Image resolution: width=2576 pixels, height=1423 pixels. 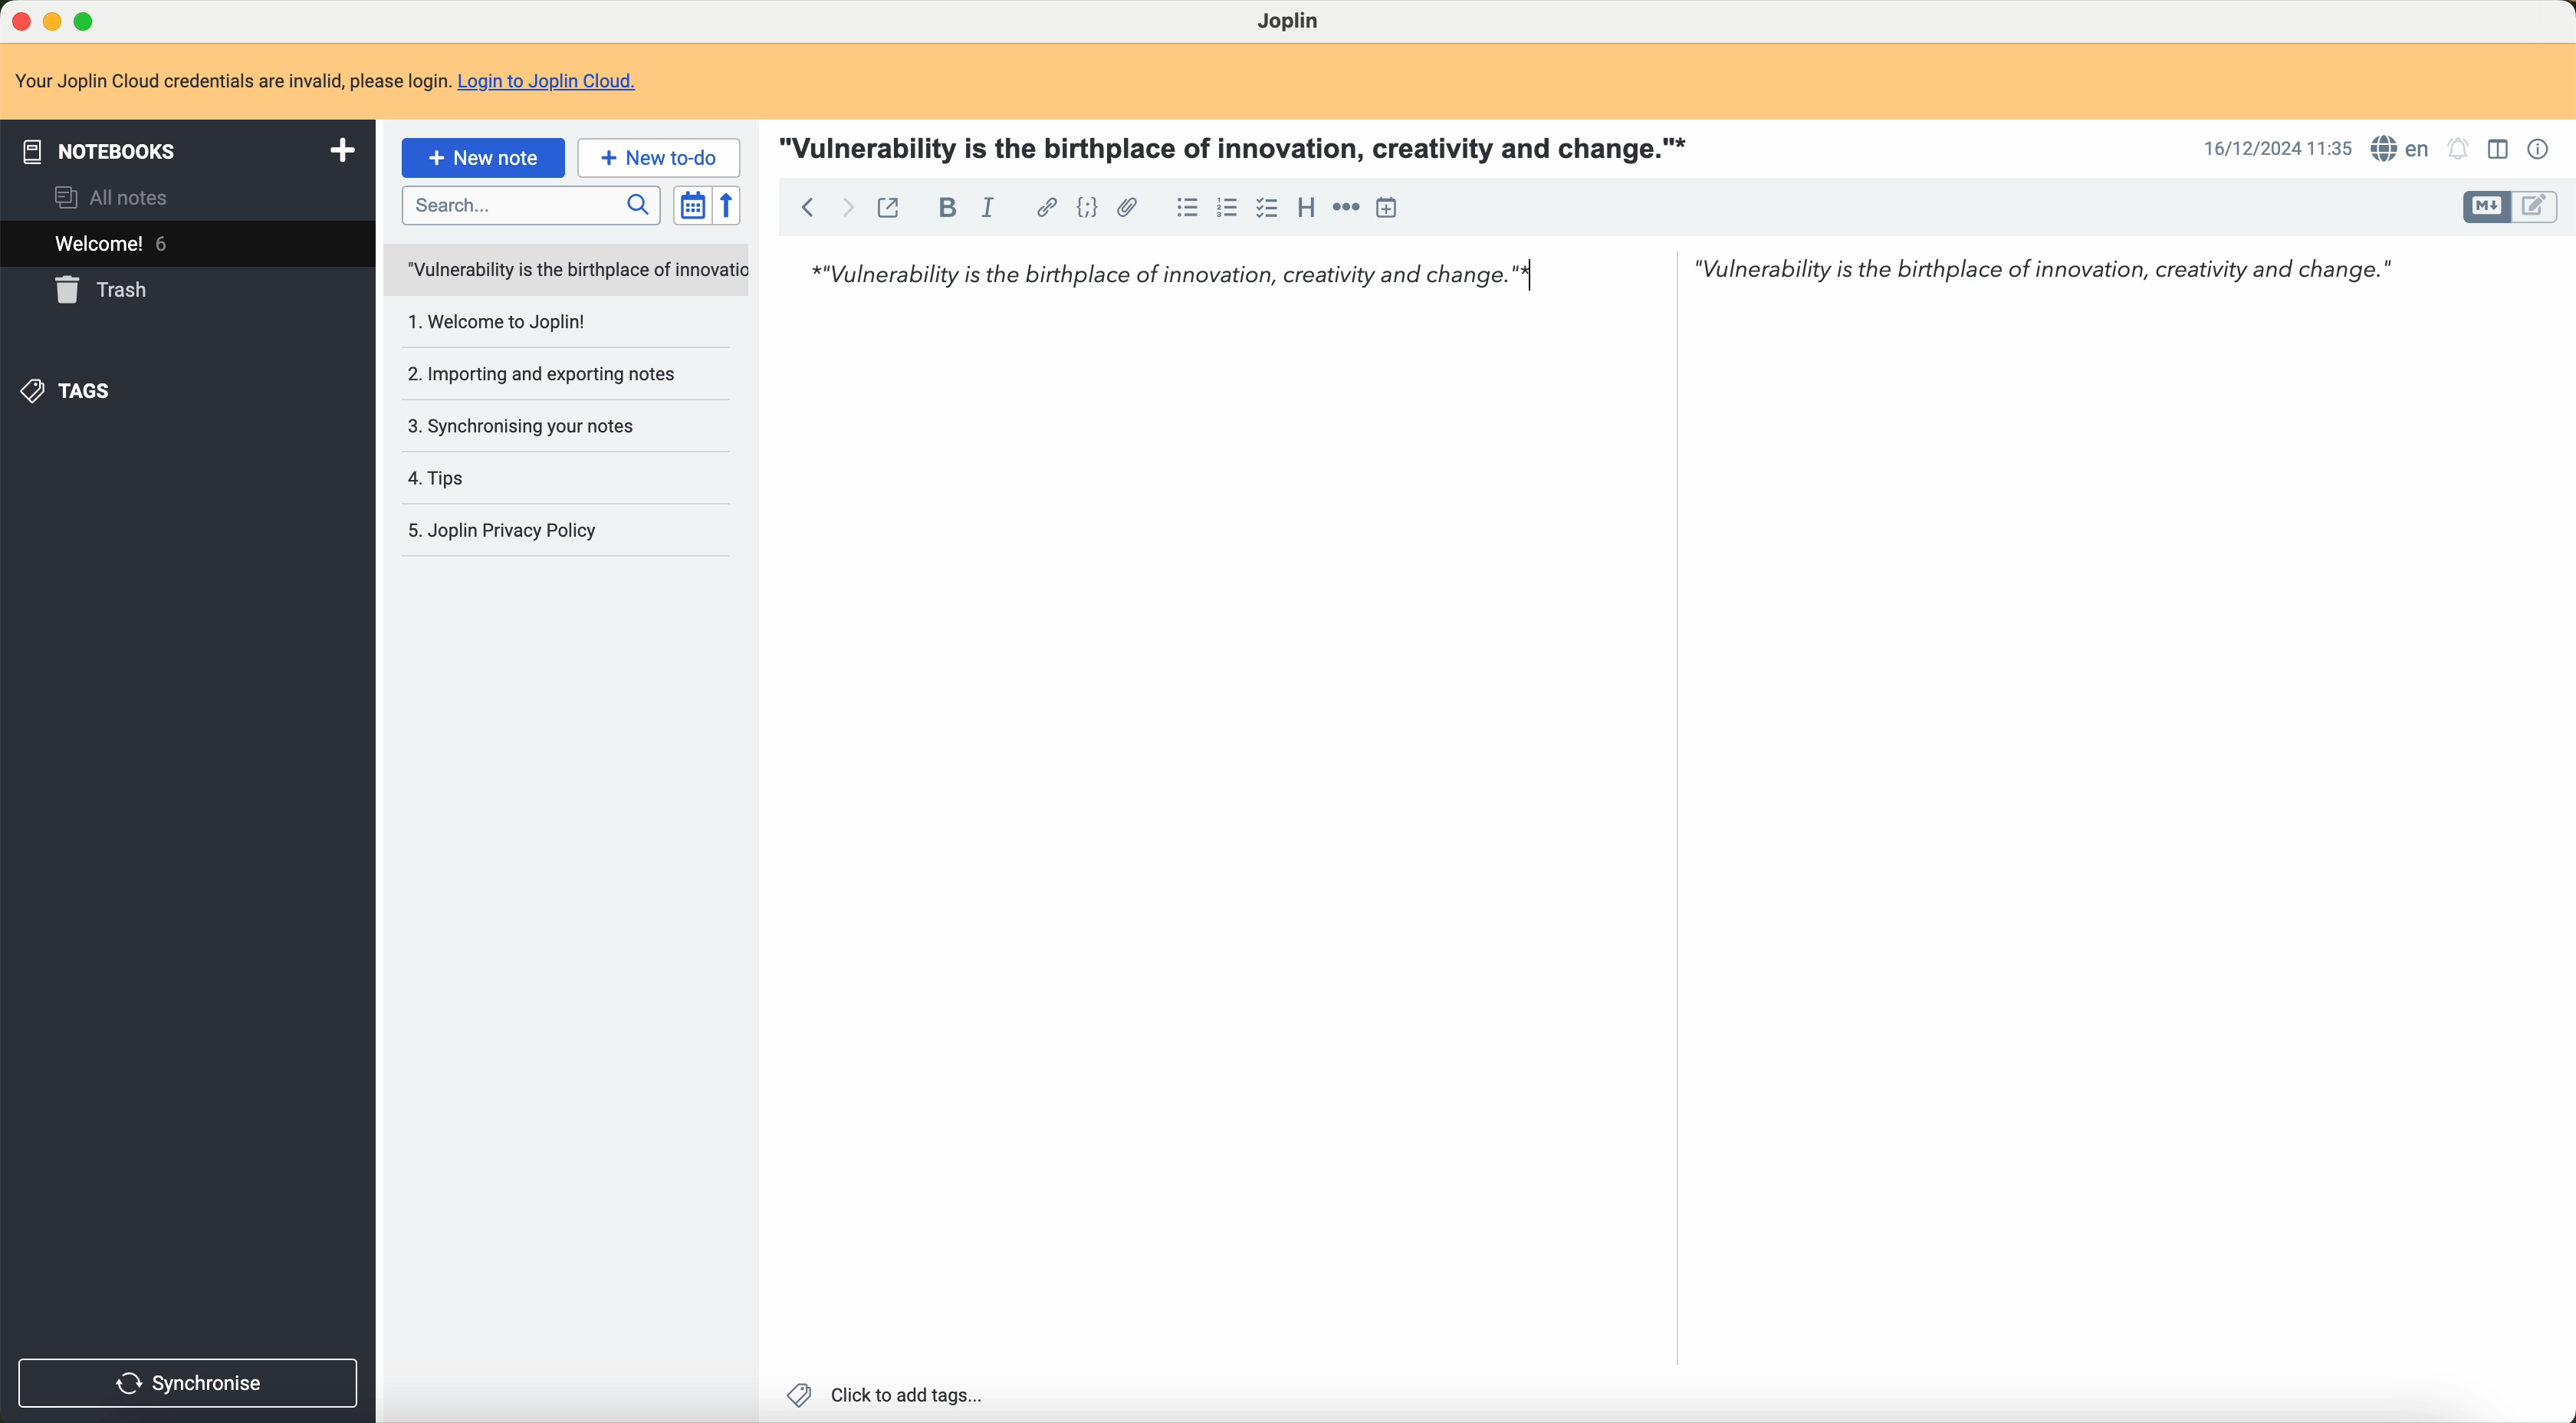 What do you see at coordinates (943, 207) in the screenshot?
I see `bold` at bounding box center [943, 207].